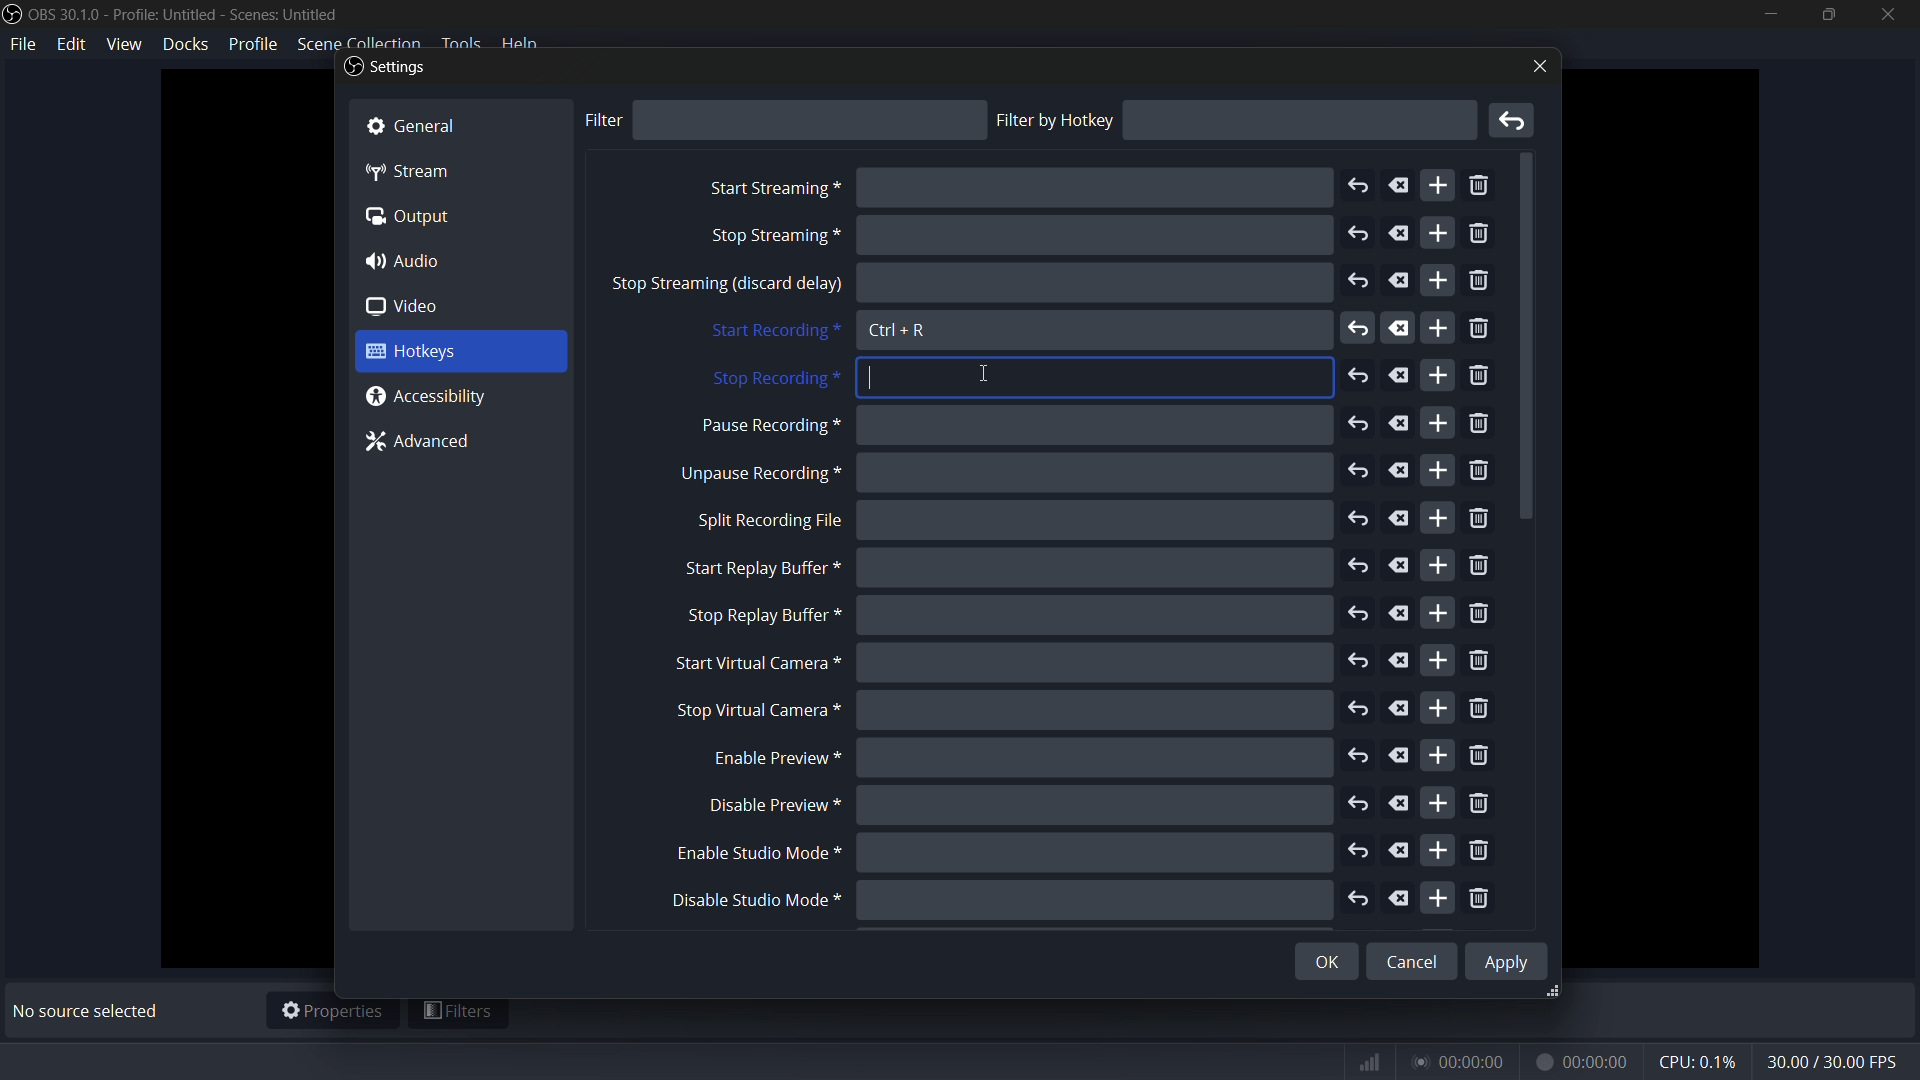 This screenshot has height=1080, width=1920. Describe the element at coordinates (522, 43) in the screenshot. I see `help menu` at that location.